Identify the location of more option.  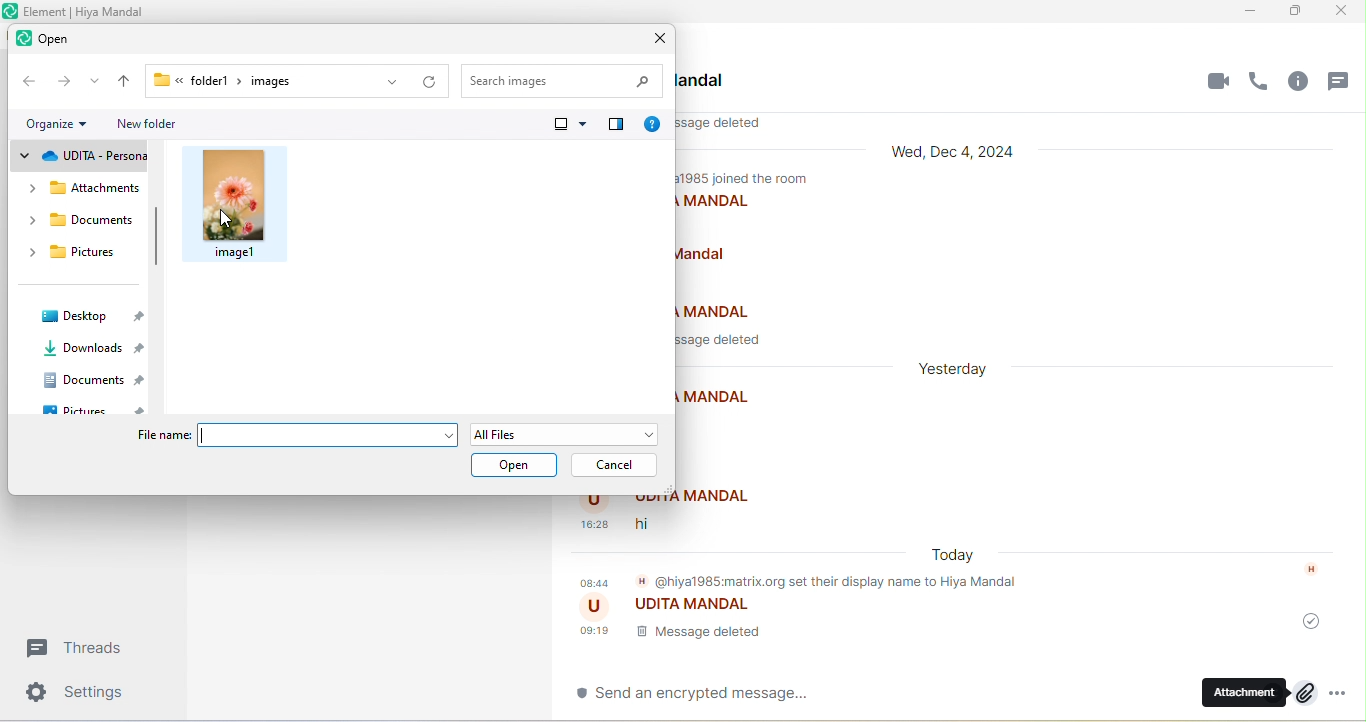
(1347, 693).